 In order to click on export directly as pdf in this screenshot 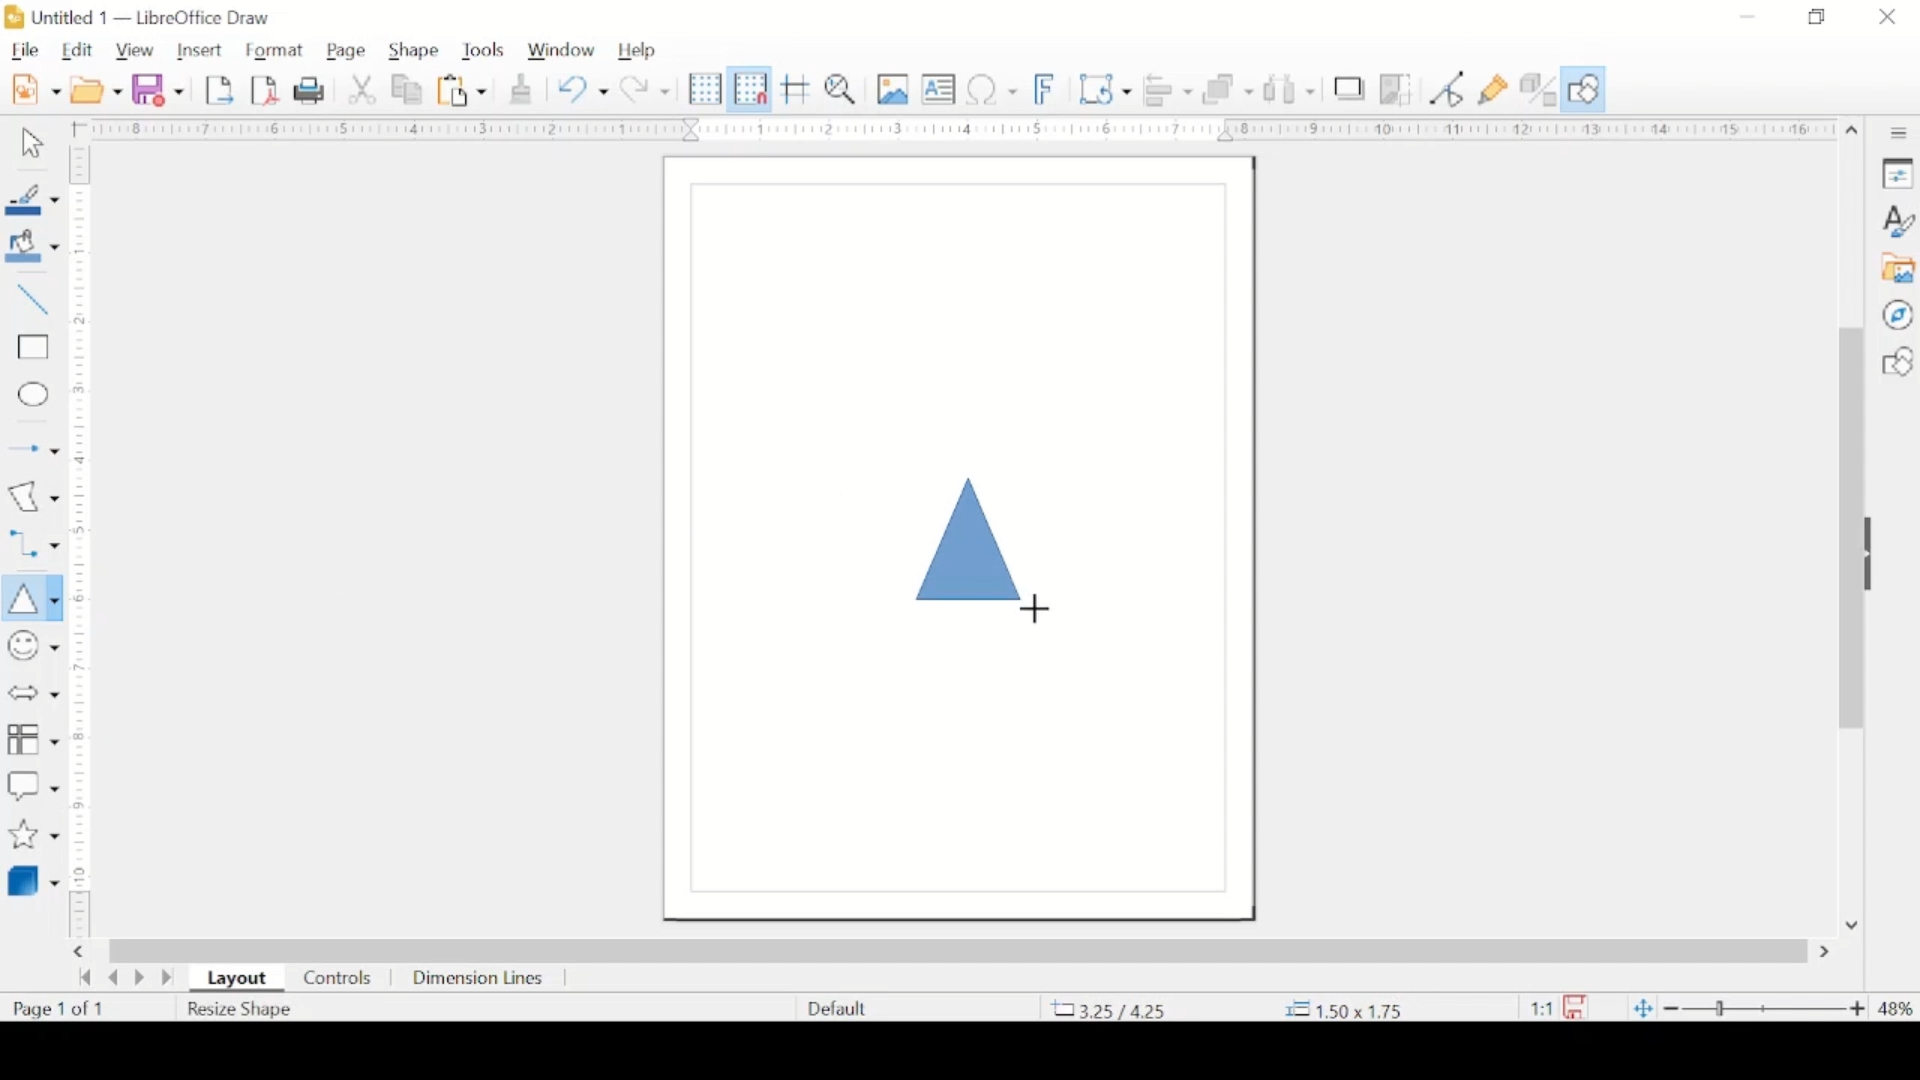, I will do `click(266, 91)`.